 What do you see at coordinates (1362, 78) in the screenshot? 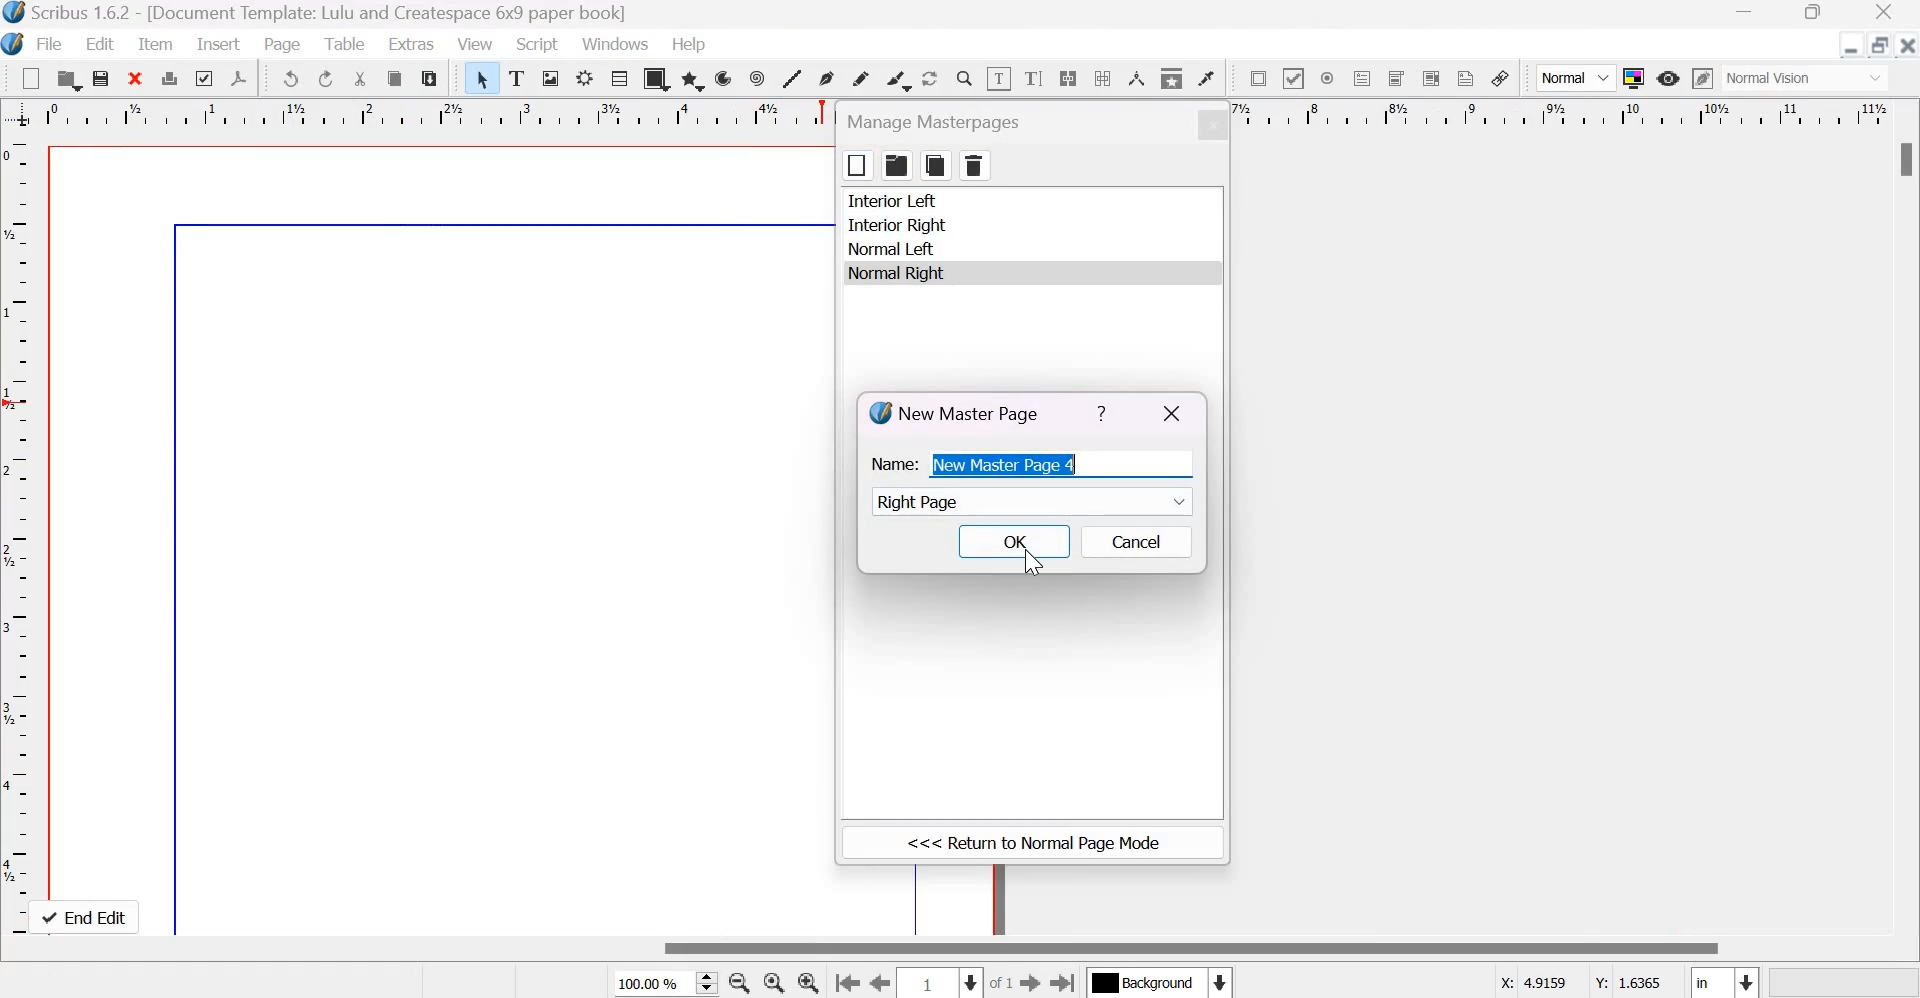
I see `PDF text field` at bounding box center [1362, 78].